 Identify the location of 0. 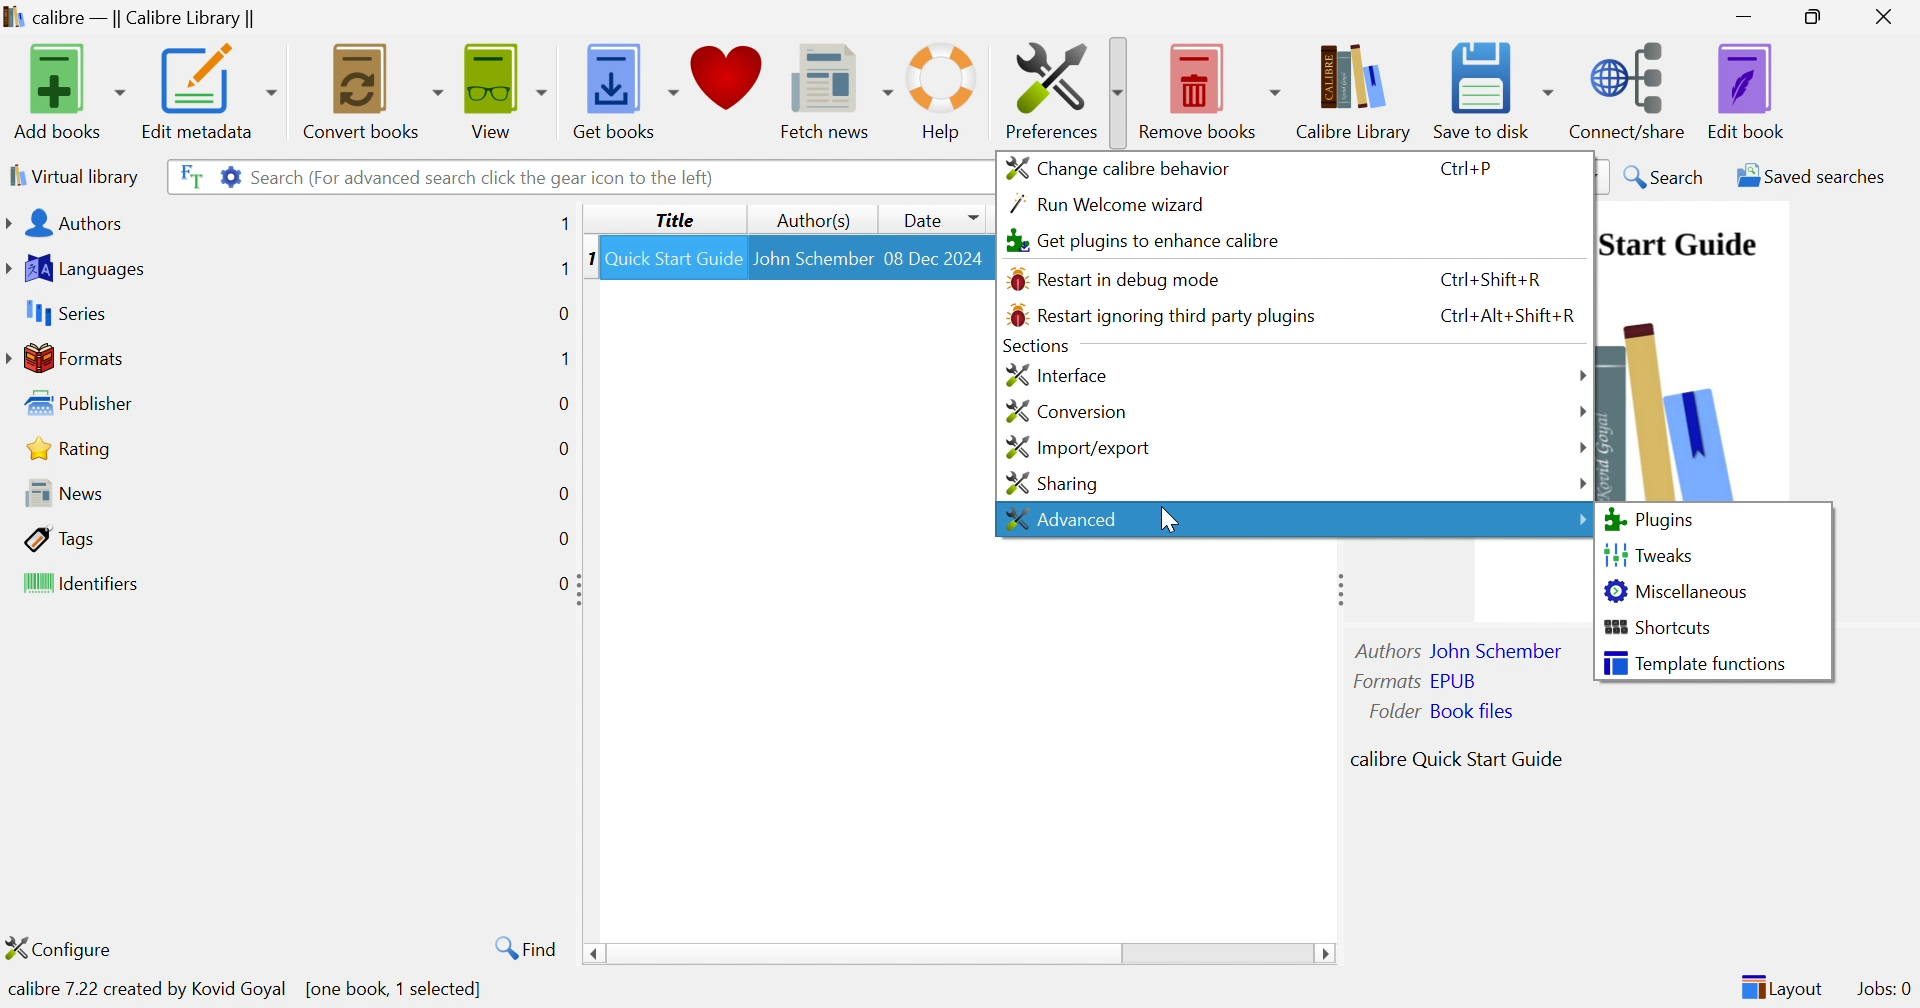
(562, 582).